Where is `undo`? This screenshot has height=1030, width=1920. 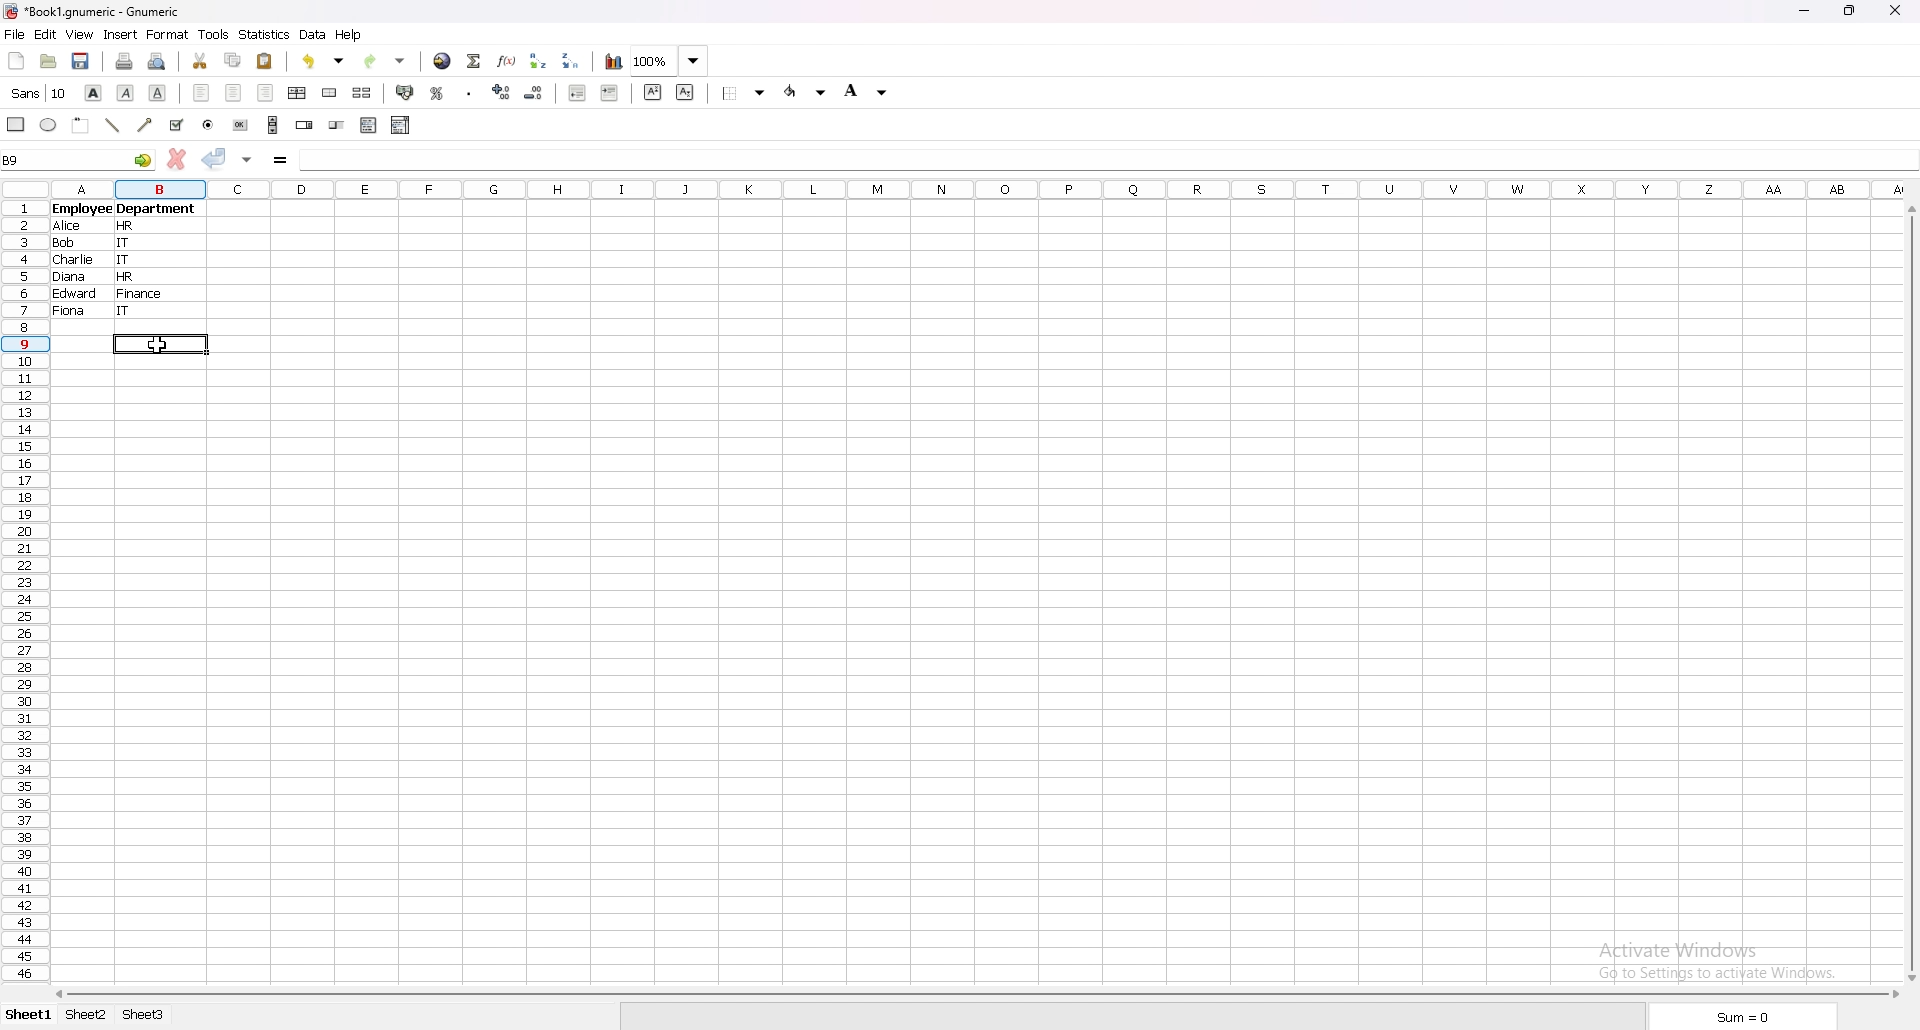
undo is located at coordinates (322, 62).